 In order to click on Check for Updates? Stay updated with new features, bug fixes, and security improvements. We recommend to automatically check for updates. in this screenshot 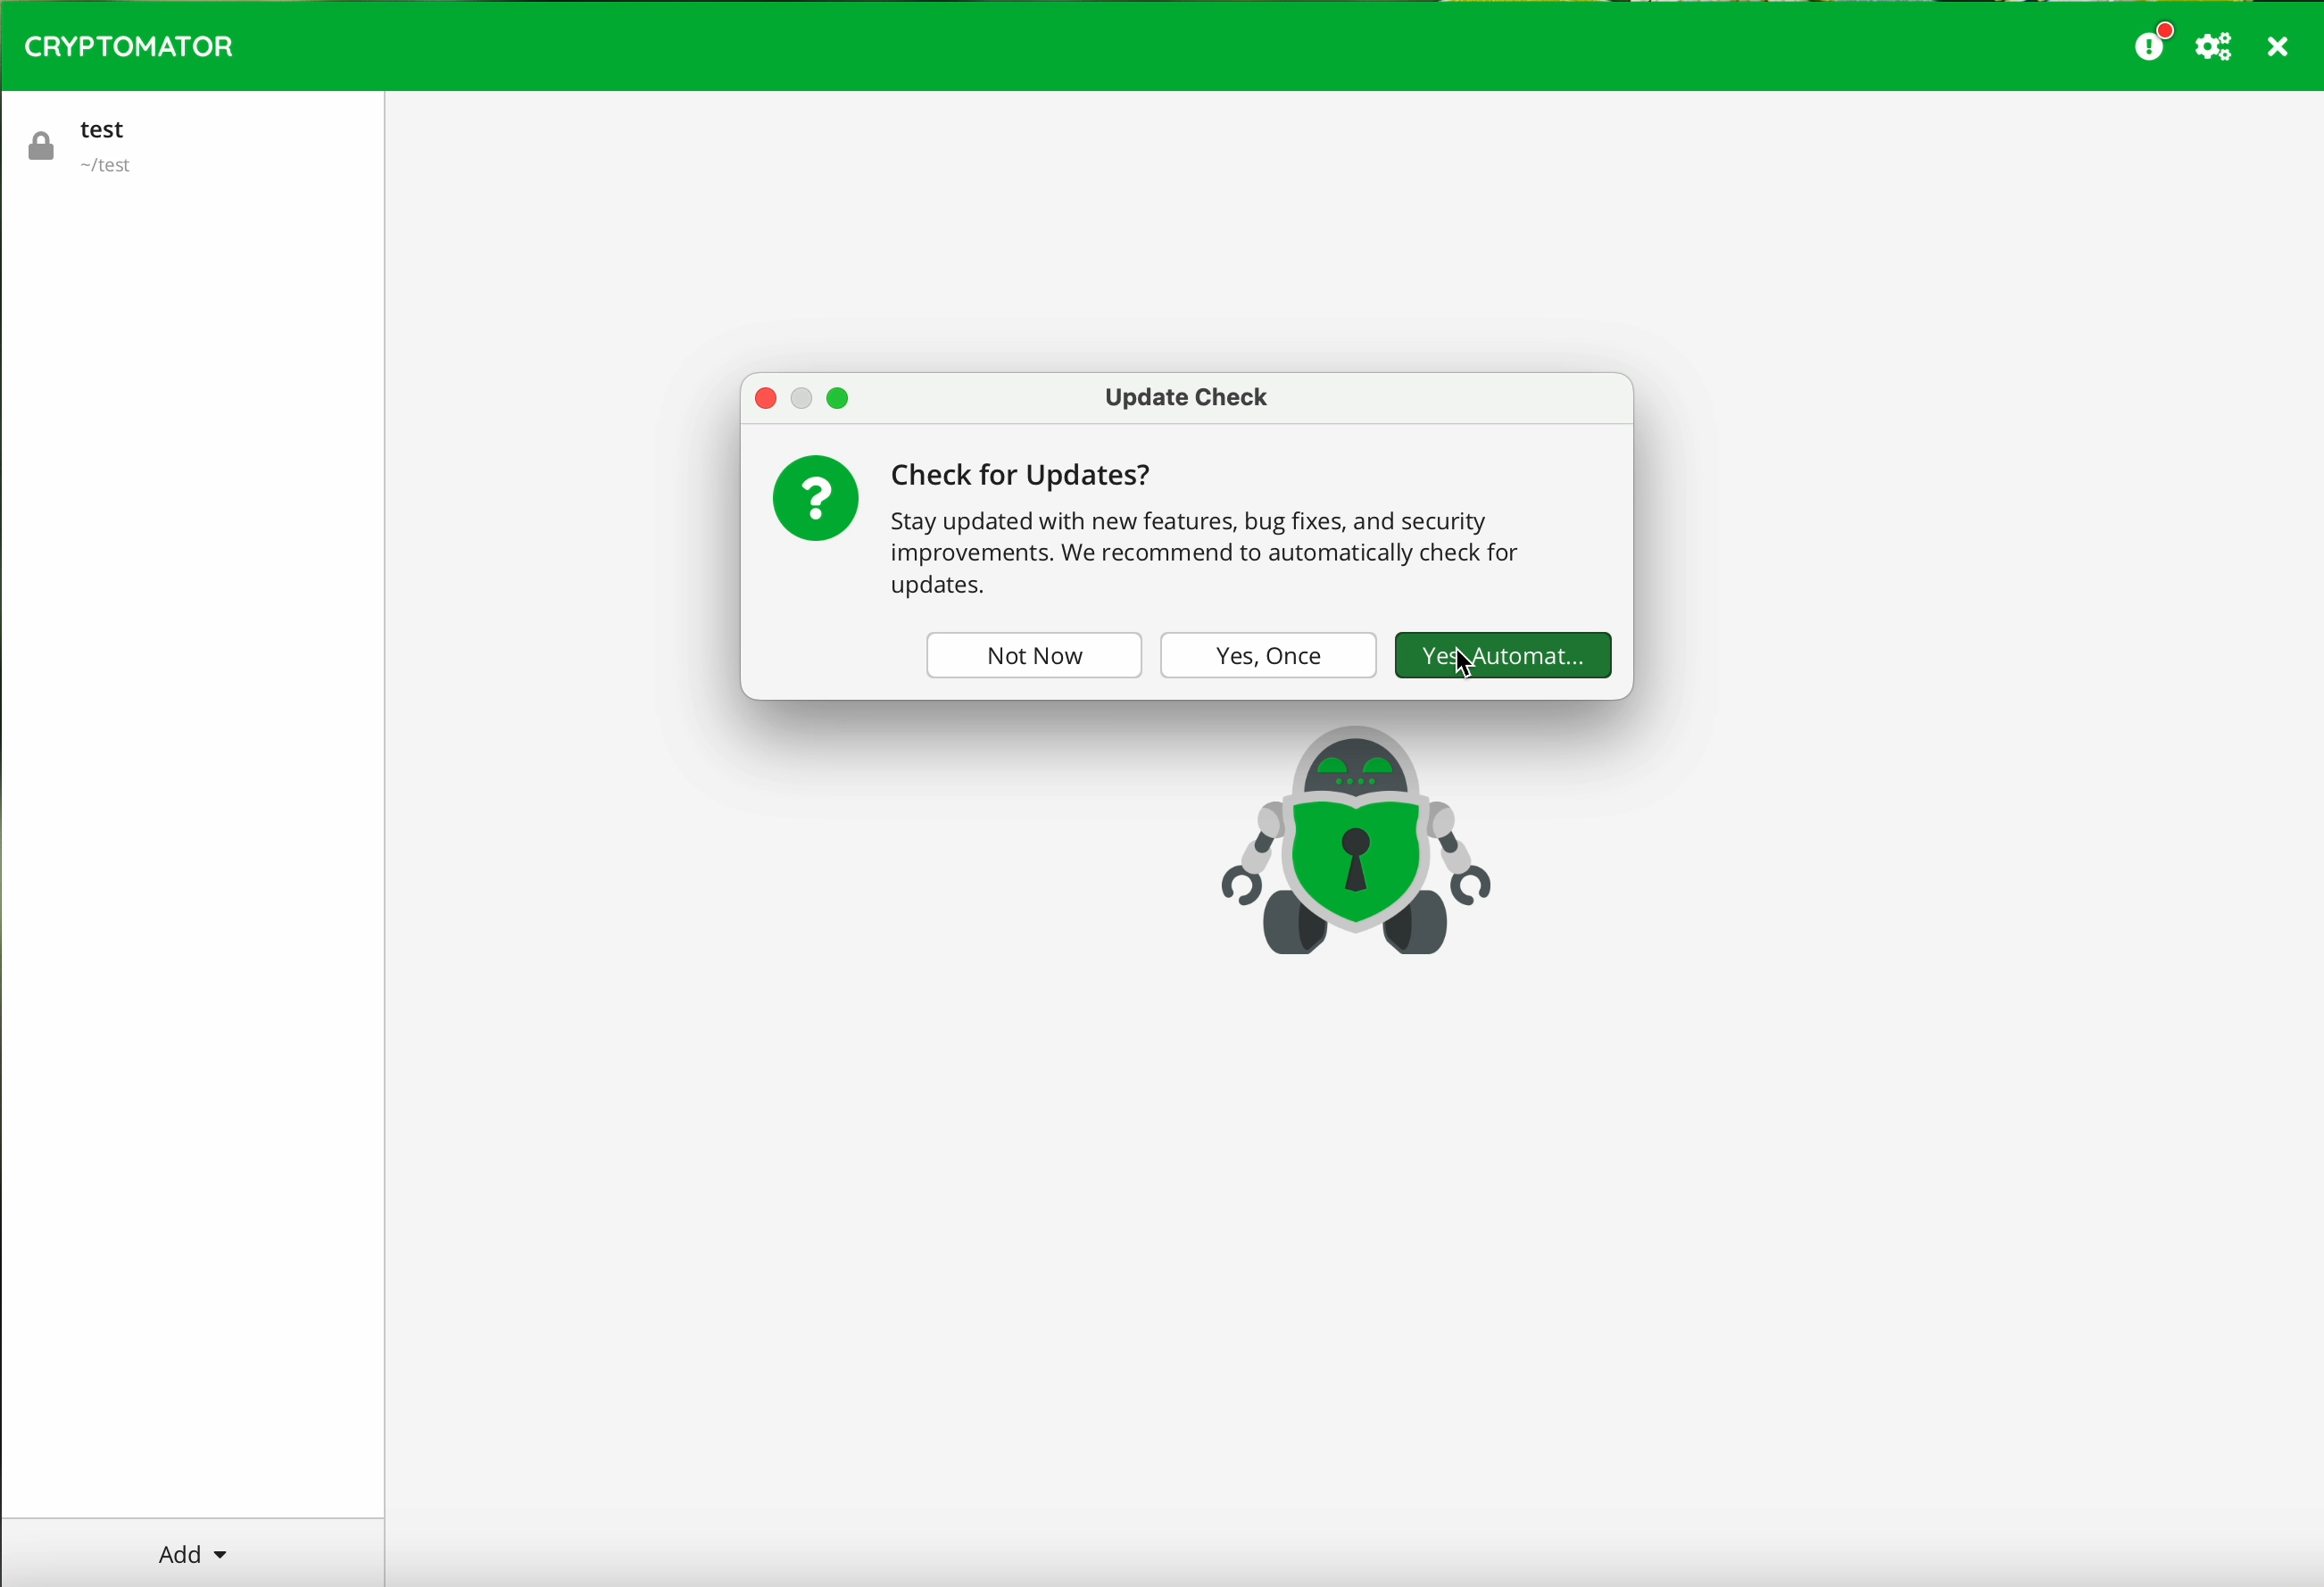, I will do `click(1232, 529)`.